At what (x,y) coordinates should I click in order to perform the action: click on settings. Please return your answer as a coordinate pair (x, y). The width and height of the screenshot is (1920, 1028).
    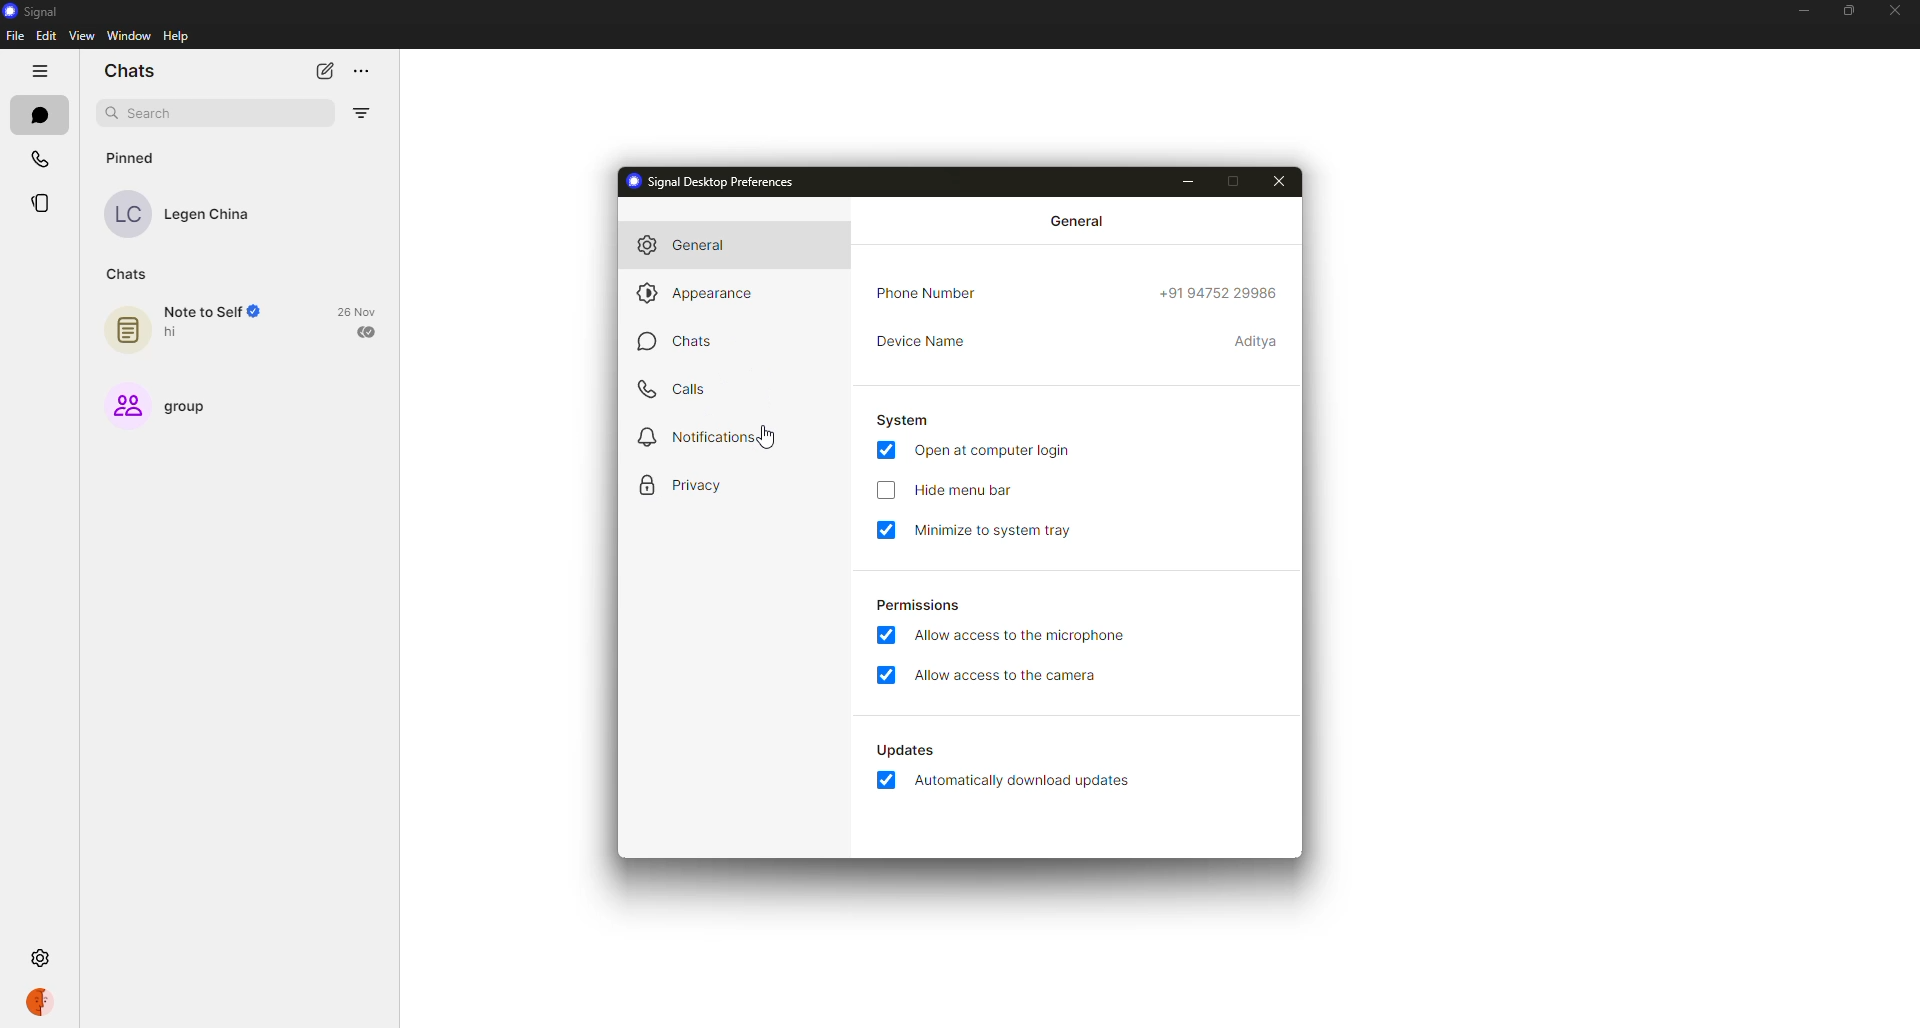
    Looking at the image, I should click on (43, 957).